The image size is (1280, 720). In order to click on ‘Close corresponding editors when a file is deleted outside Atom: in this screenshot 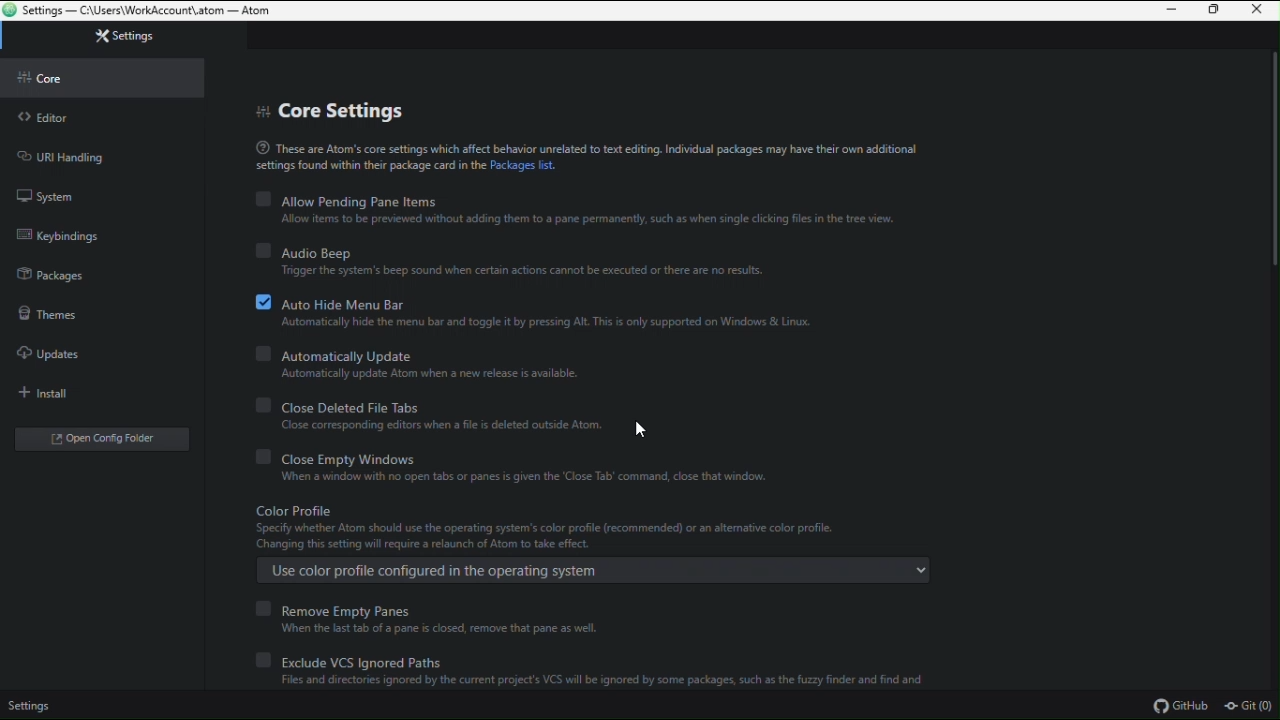, I will do `click(442, 424)`.